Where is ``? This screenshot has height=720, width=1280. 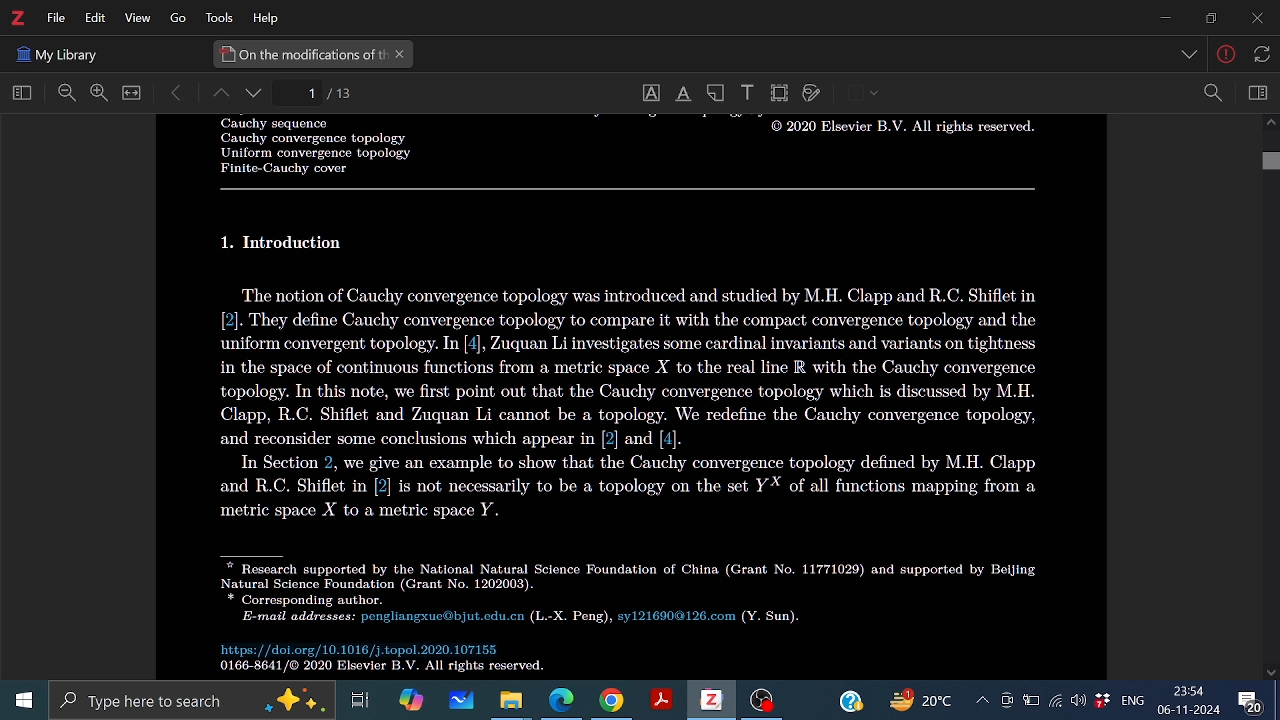  is located at coordinates (286, 243).